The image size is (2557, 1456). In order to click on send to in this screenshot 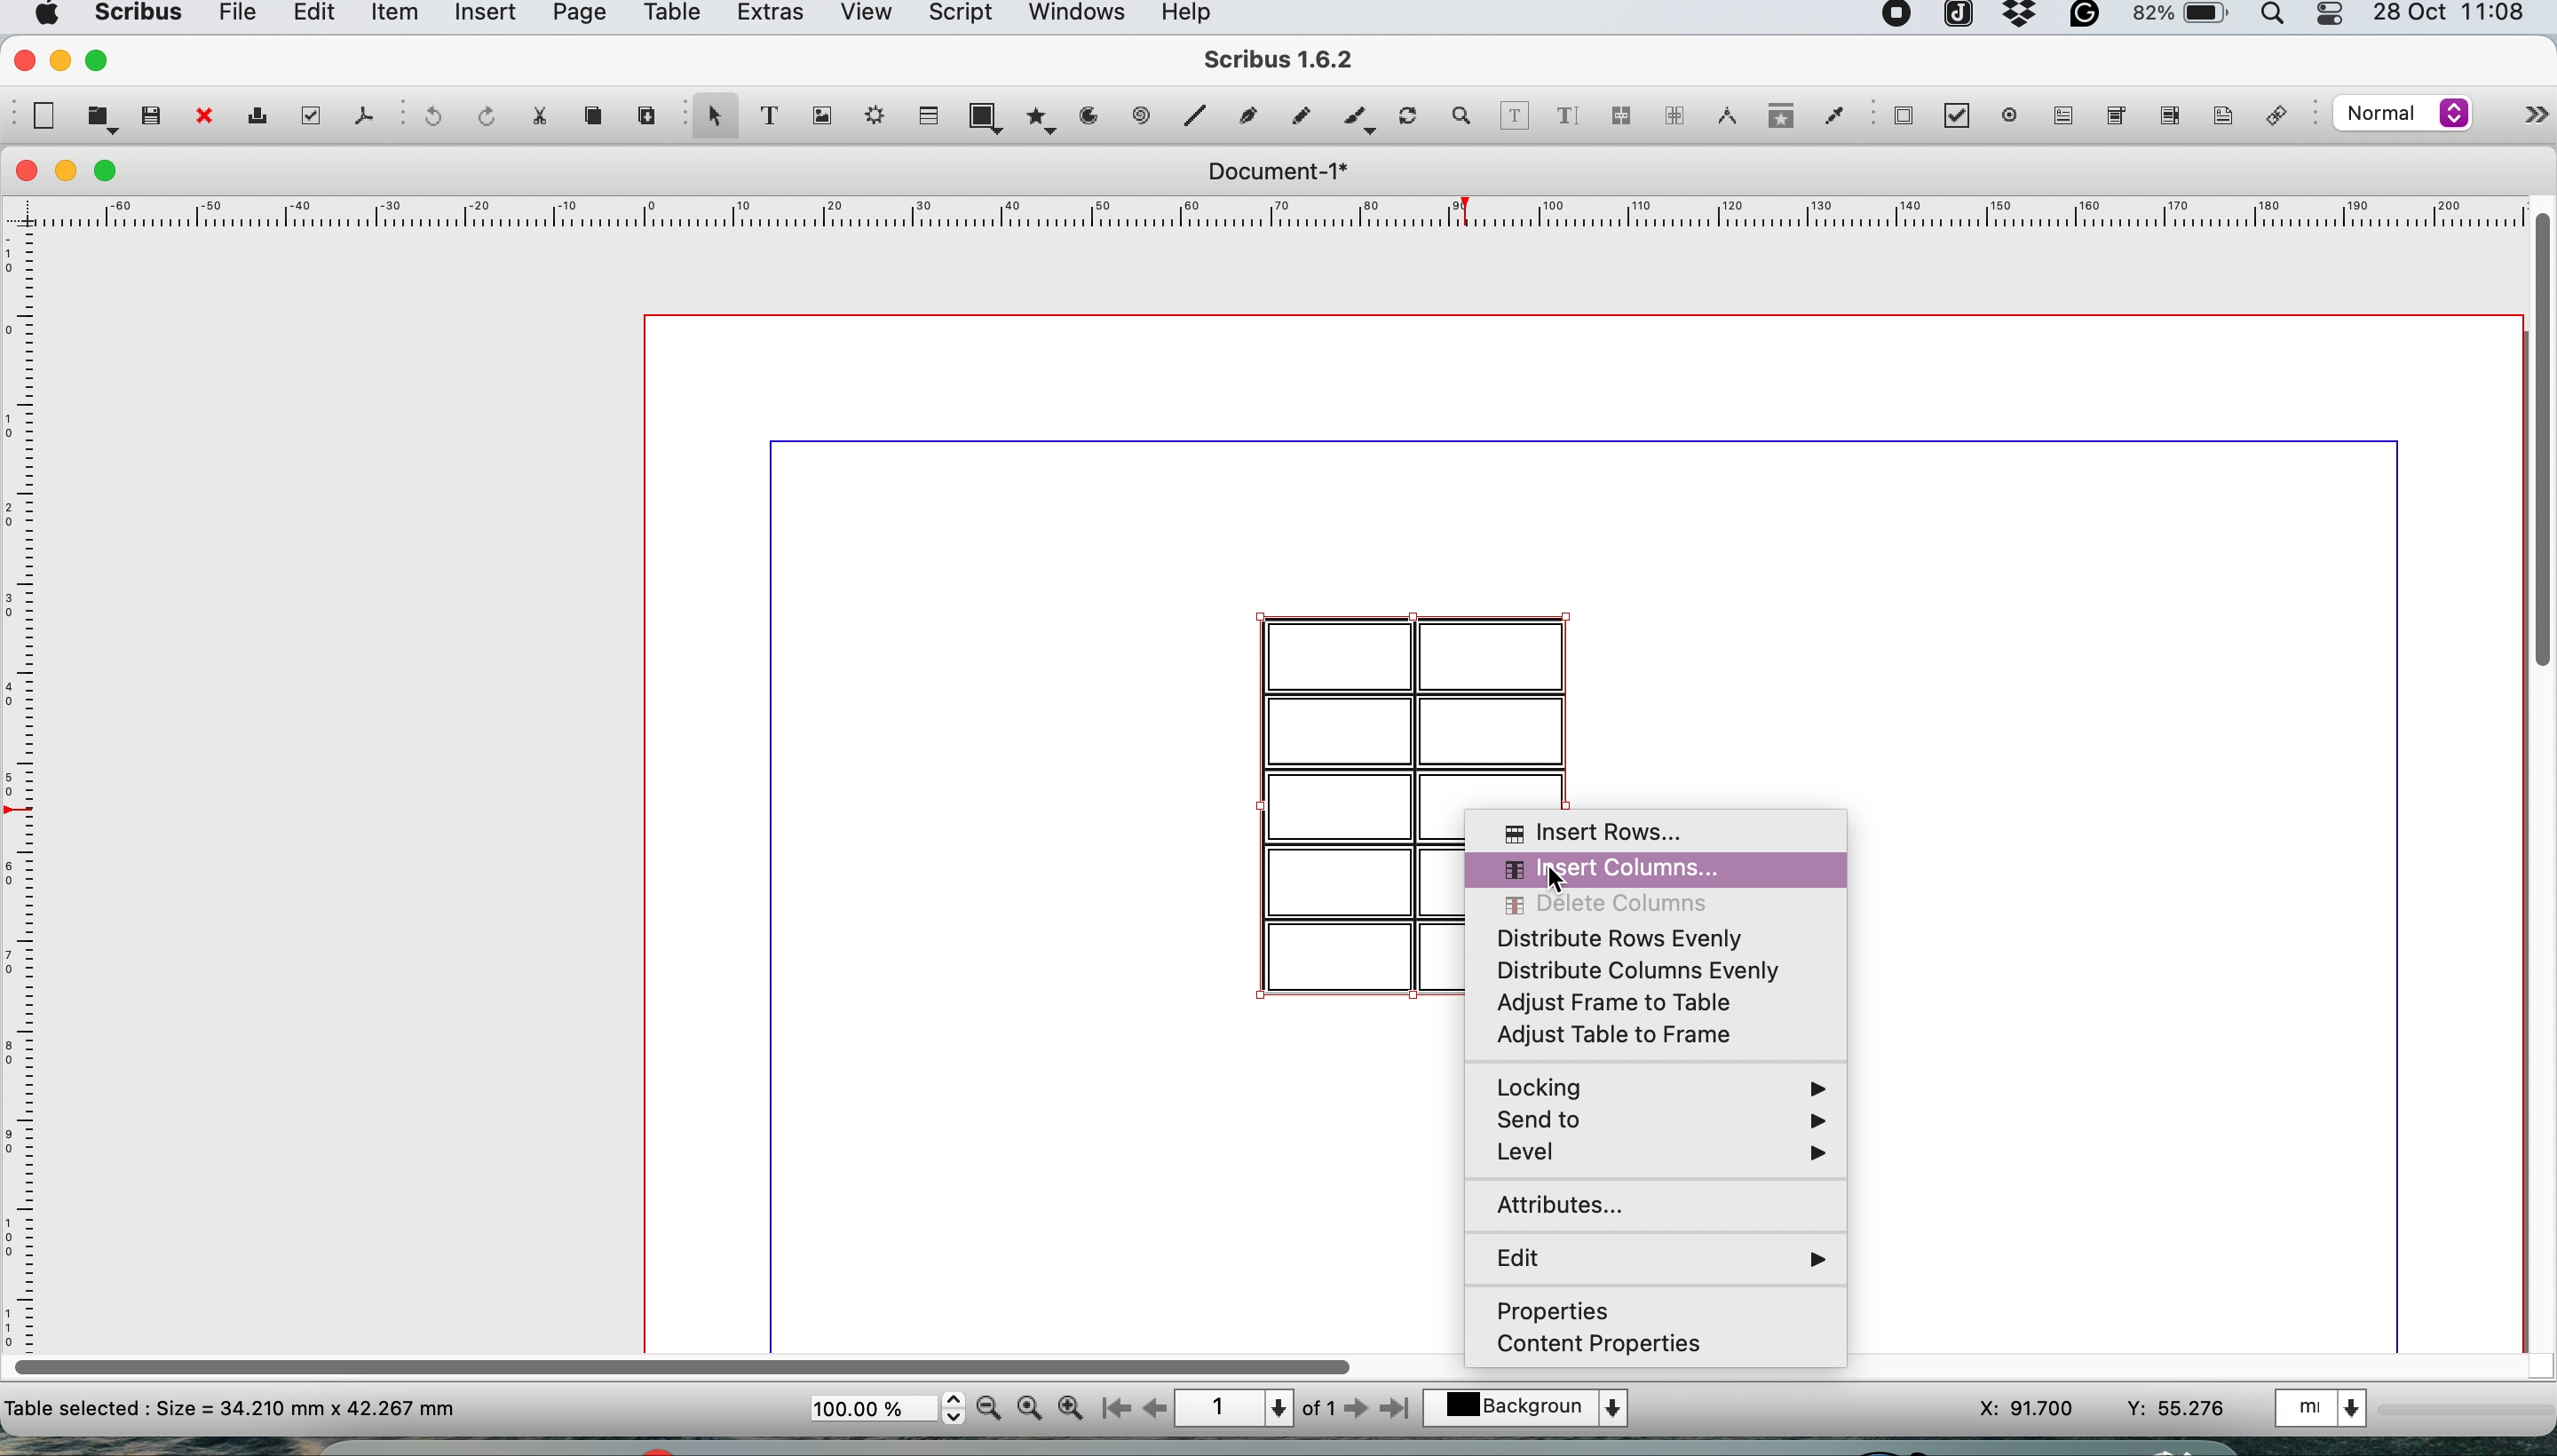, I will do `click(1657, 1122)`.